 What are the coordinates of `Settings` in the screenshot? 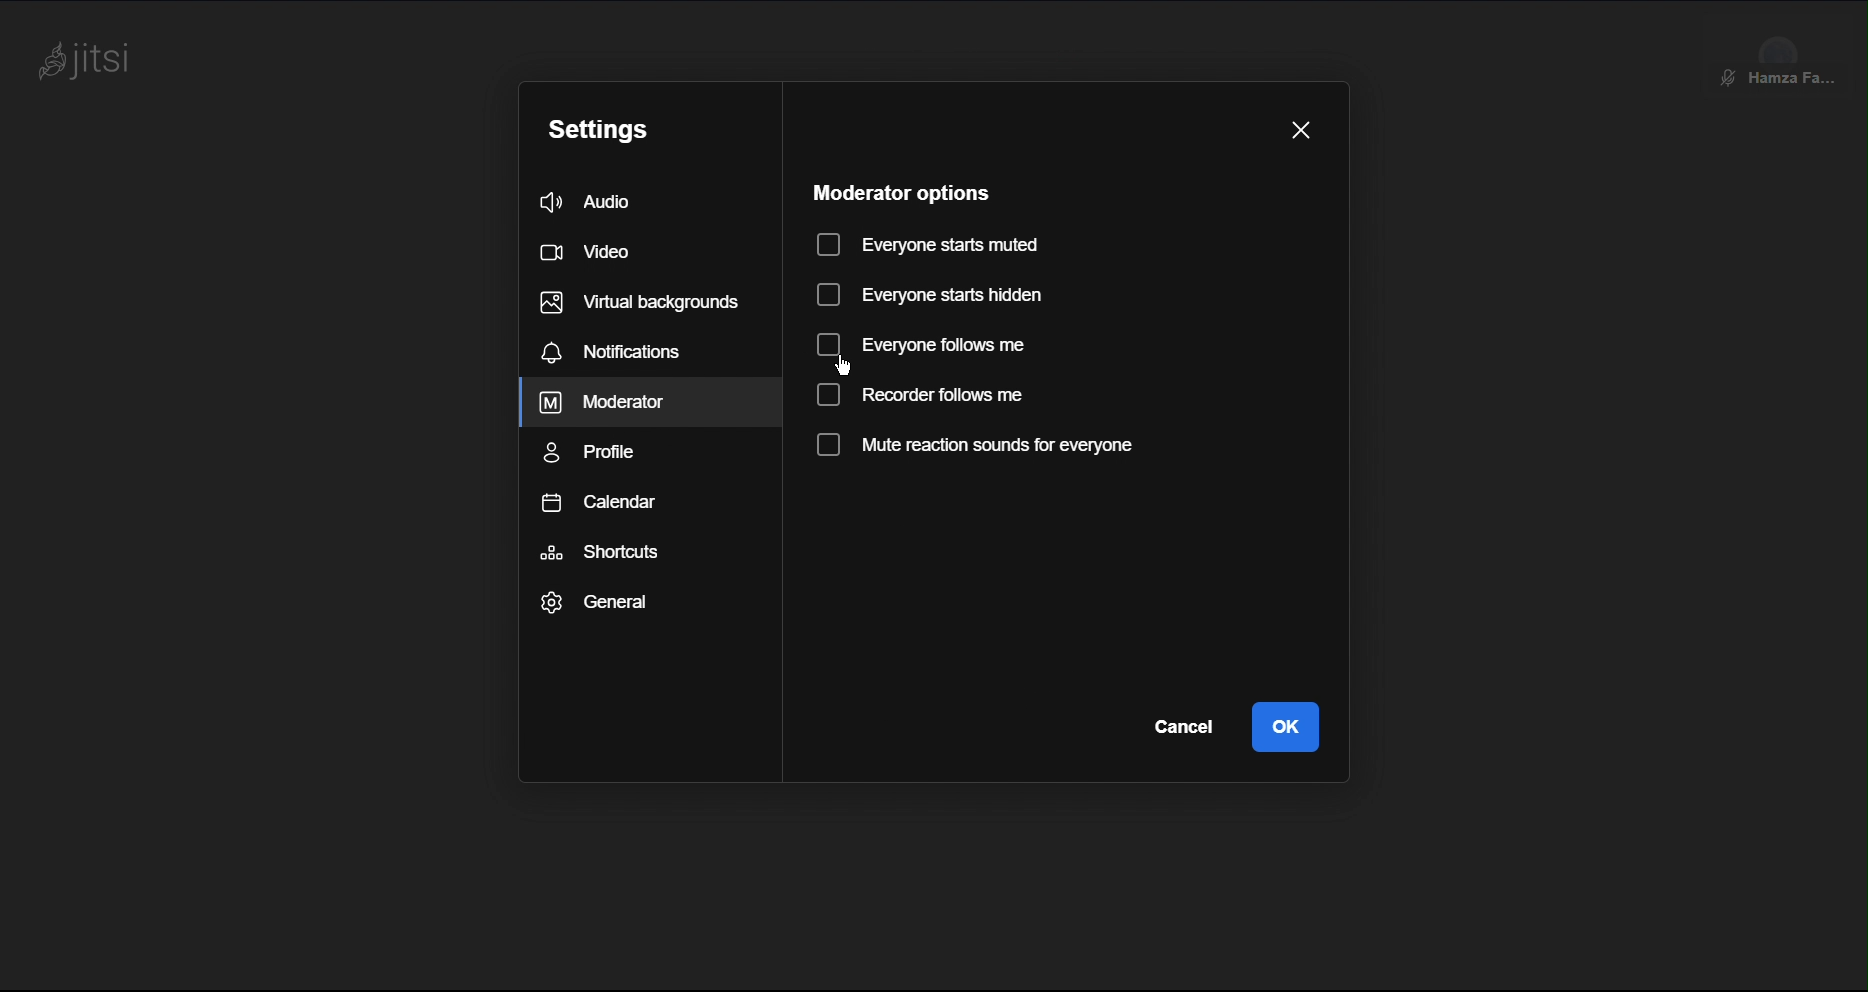 It's located at (603, 125).